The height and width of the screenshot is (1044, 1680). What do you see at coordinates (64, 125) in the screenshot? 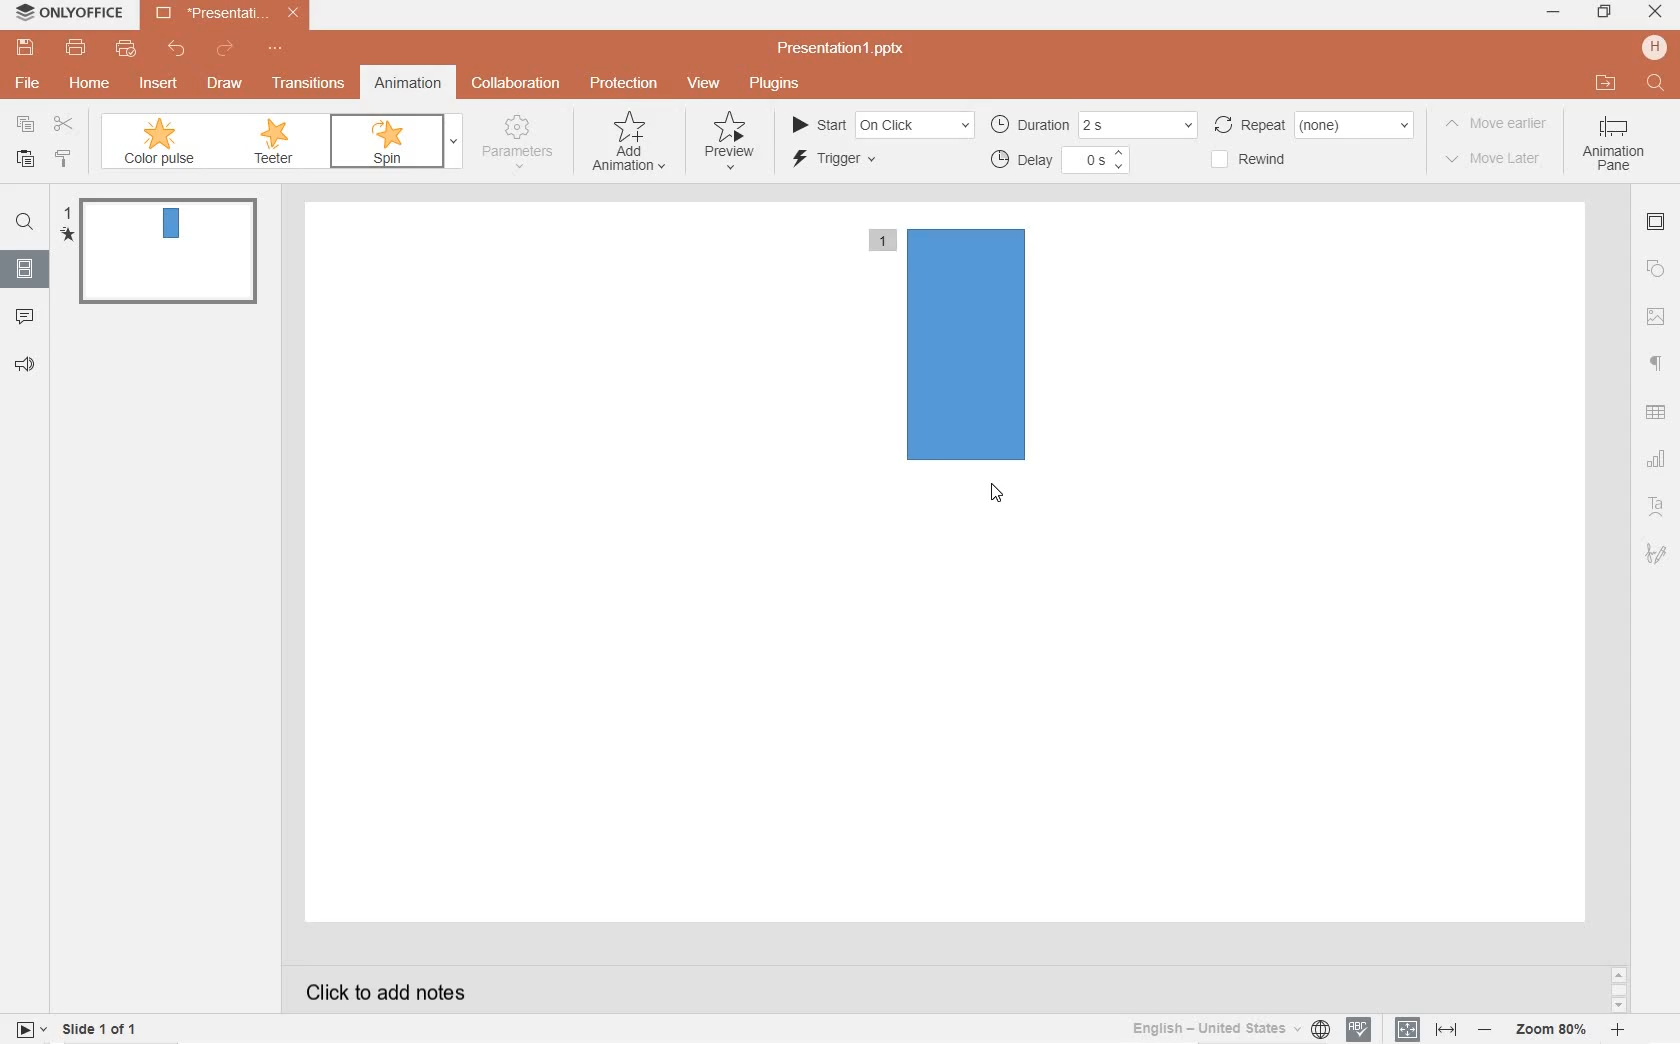
I see `cut` at bounding box center [64, 125].